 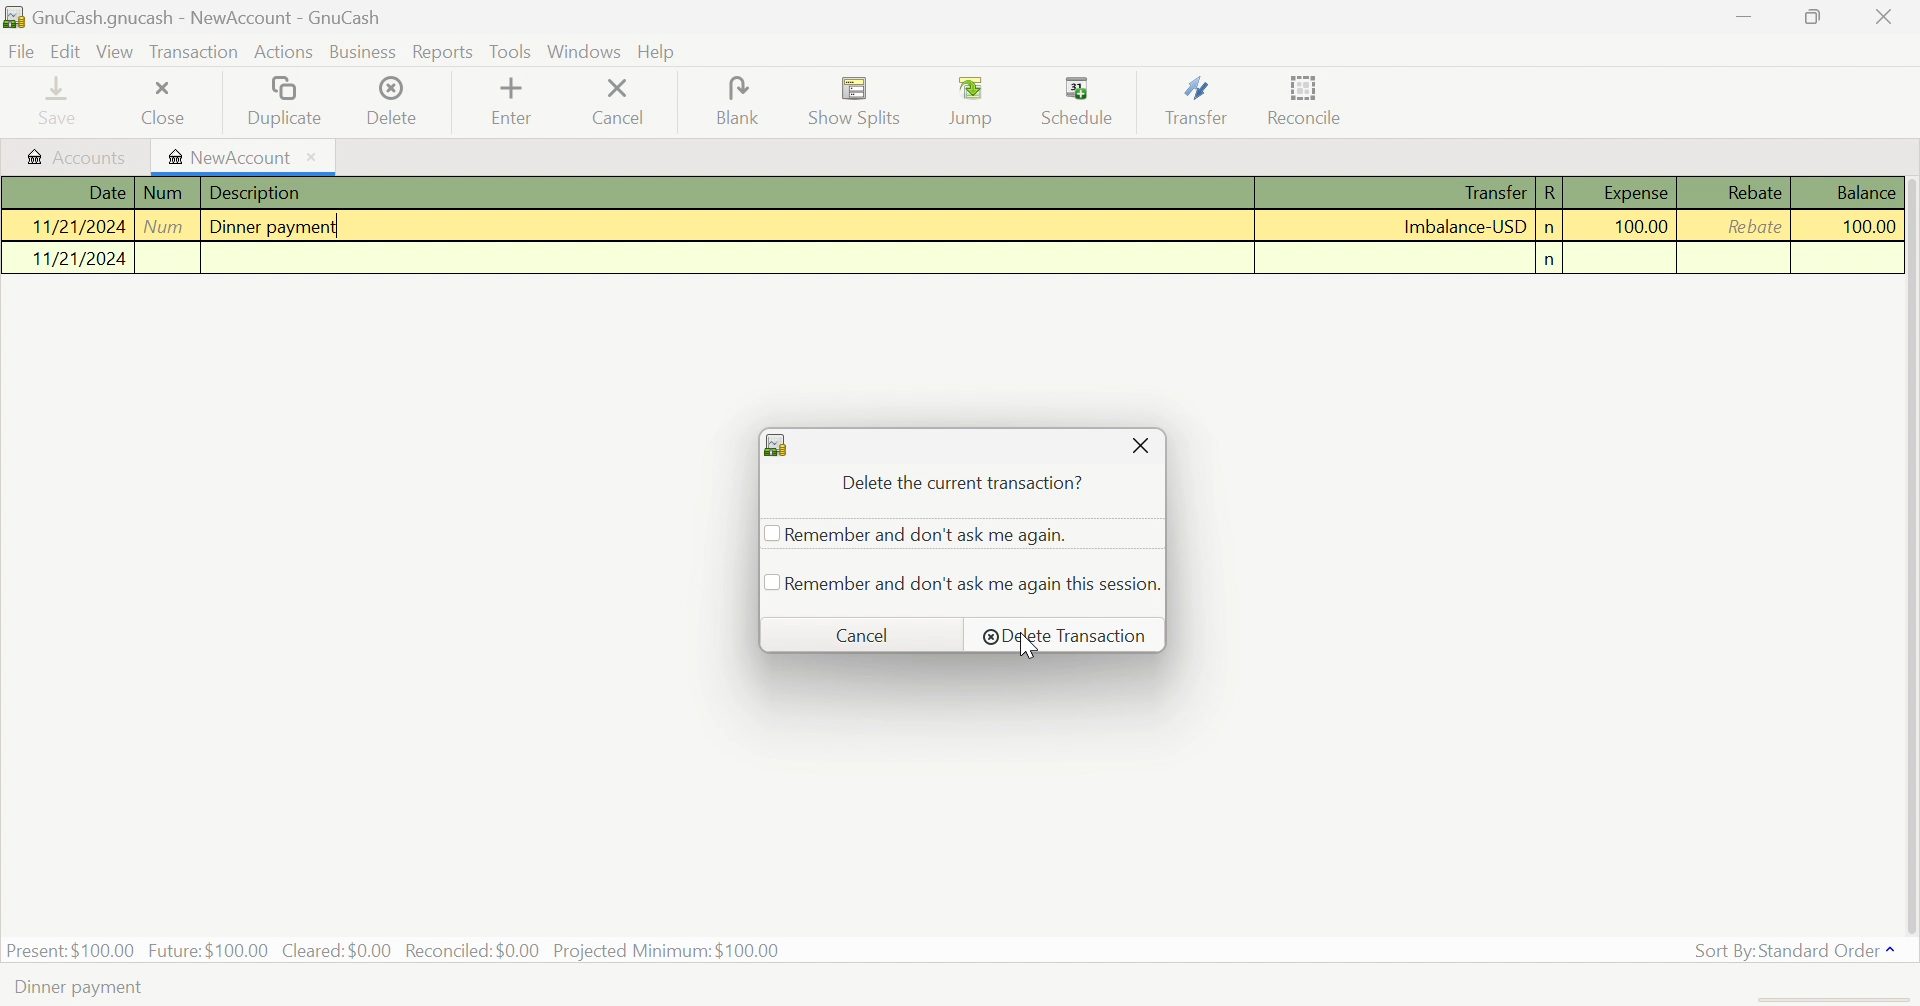 I want to click on Cancel, so click(x=632, y=102).